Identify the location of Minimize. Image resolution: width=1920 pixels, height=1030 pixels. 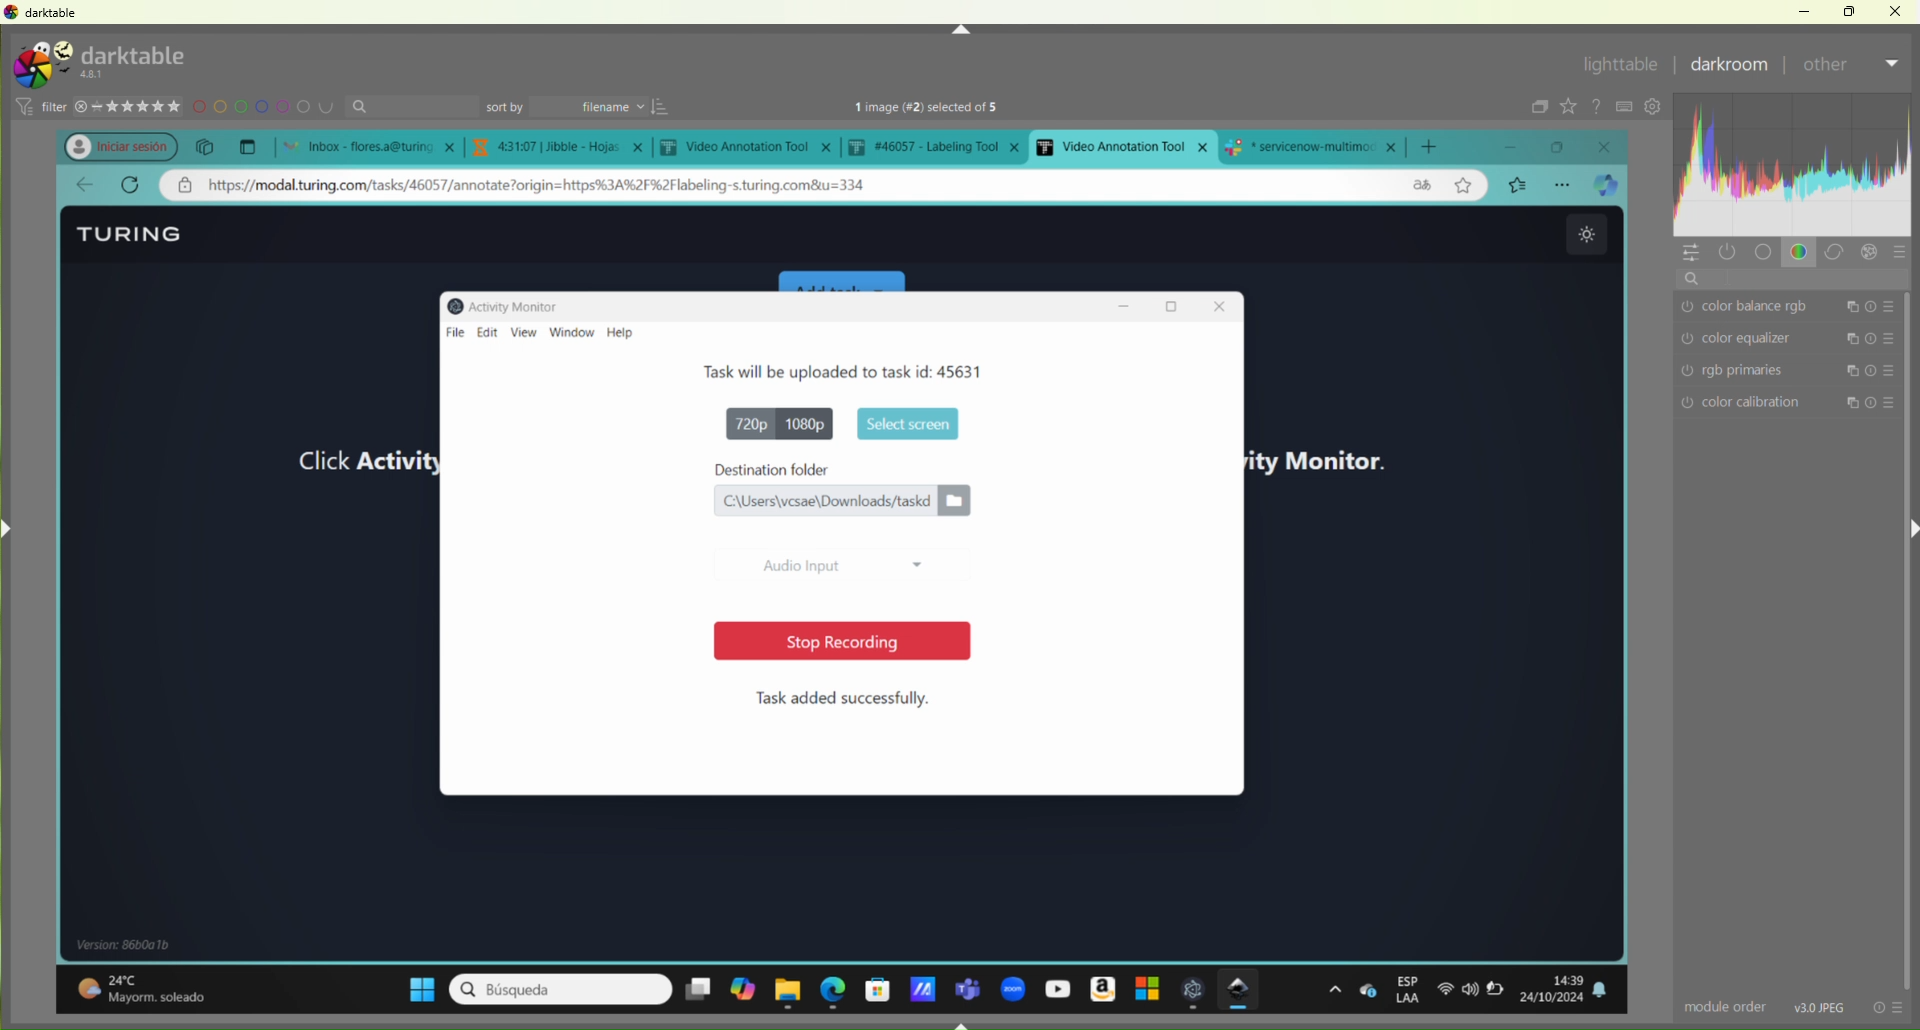
(1806, 12).